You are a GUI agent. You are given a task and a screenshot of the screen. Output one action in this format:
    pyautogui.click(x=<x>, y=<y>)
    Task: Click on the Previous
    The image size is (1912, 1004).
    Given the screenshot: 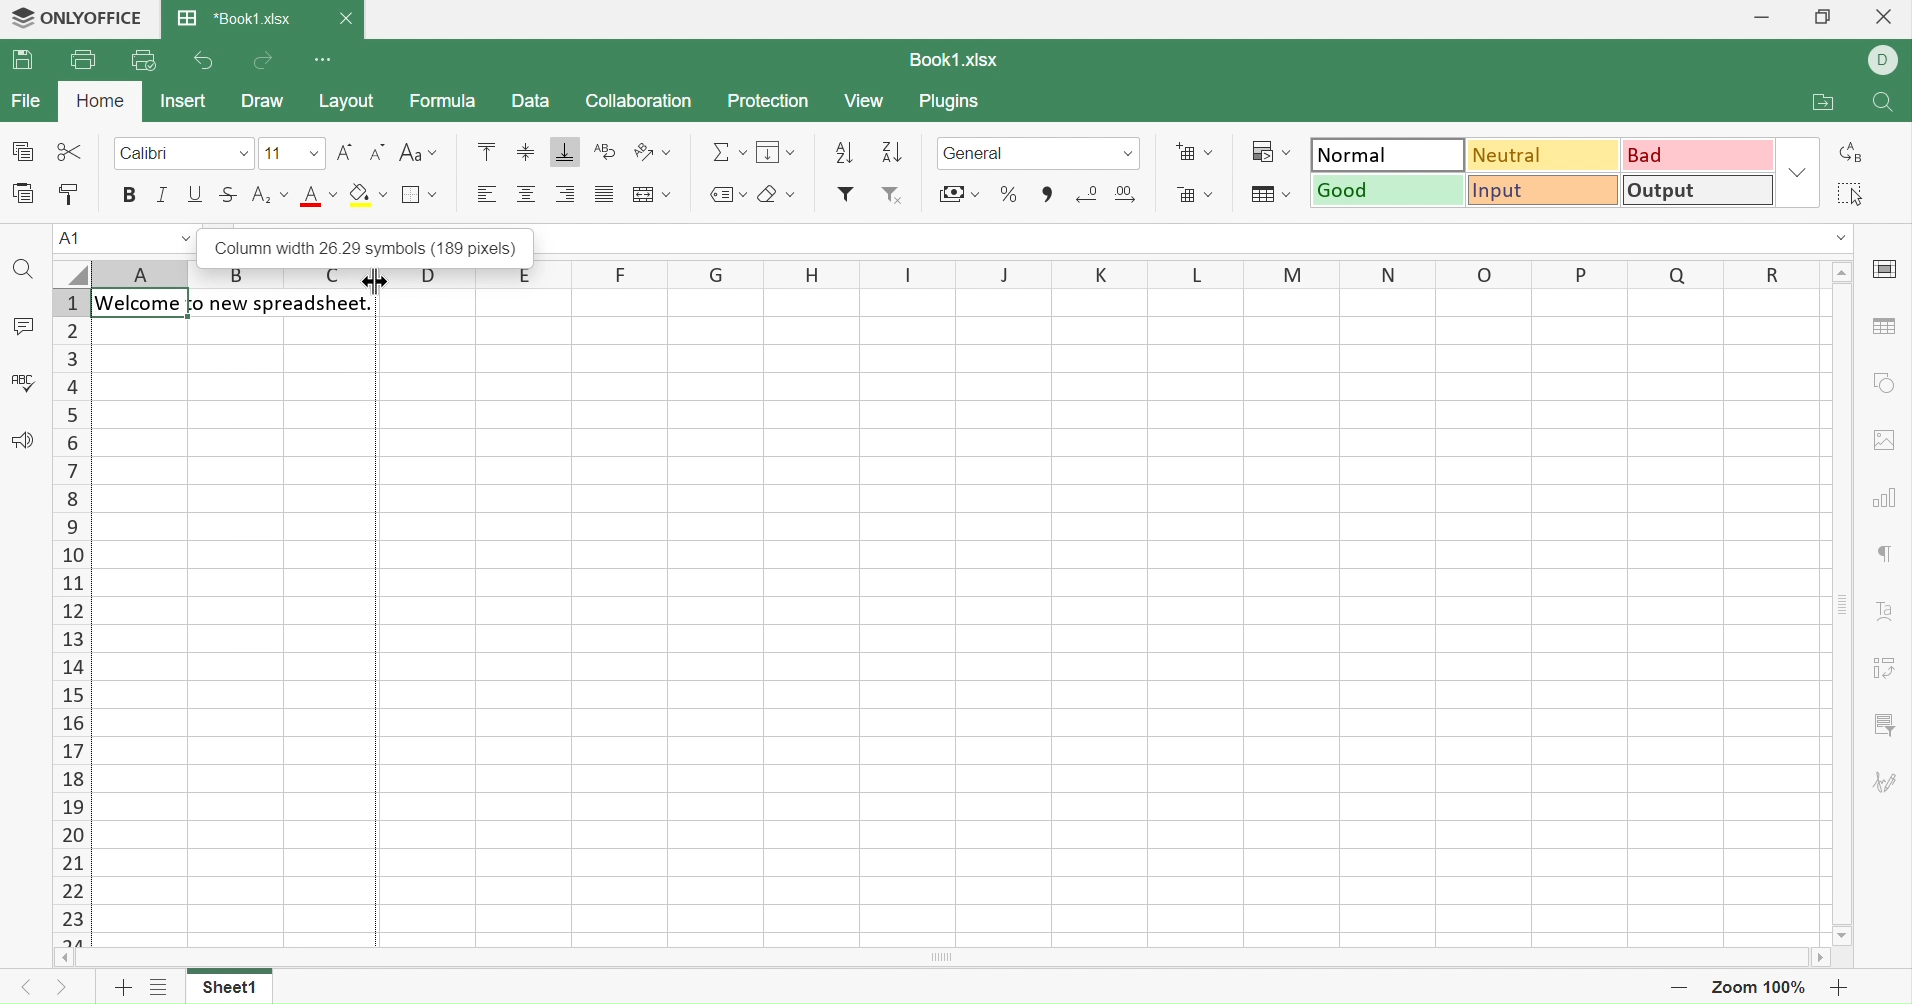 What is the action you would take?
    pyautogui.click(x=23, y=988)
    